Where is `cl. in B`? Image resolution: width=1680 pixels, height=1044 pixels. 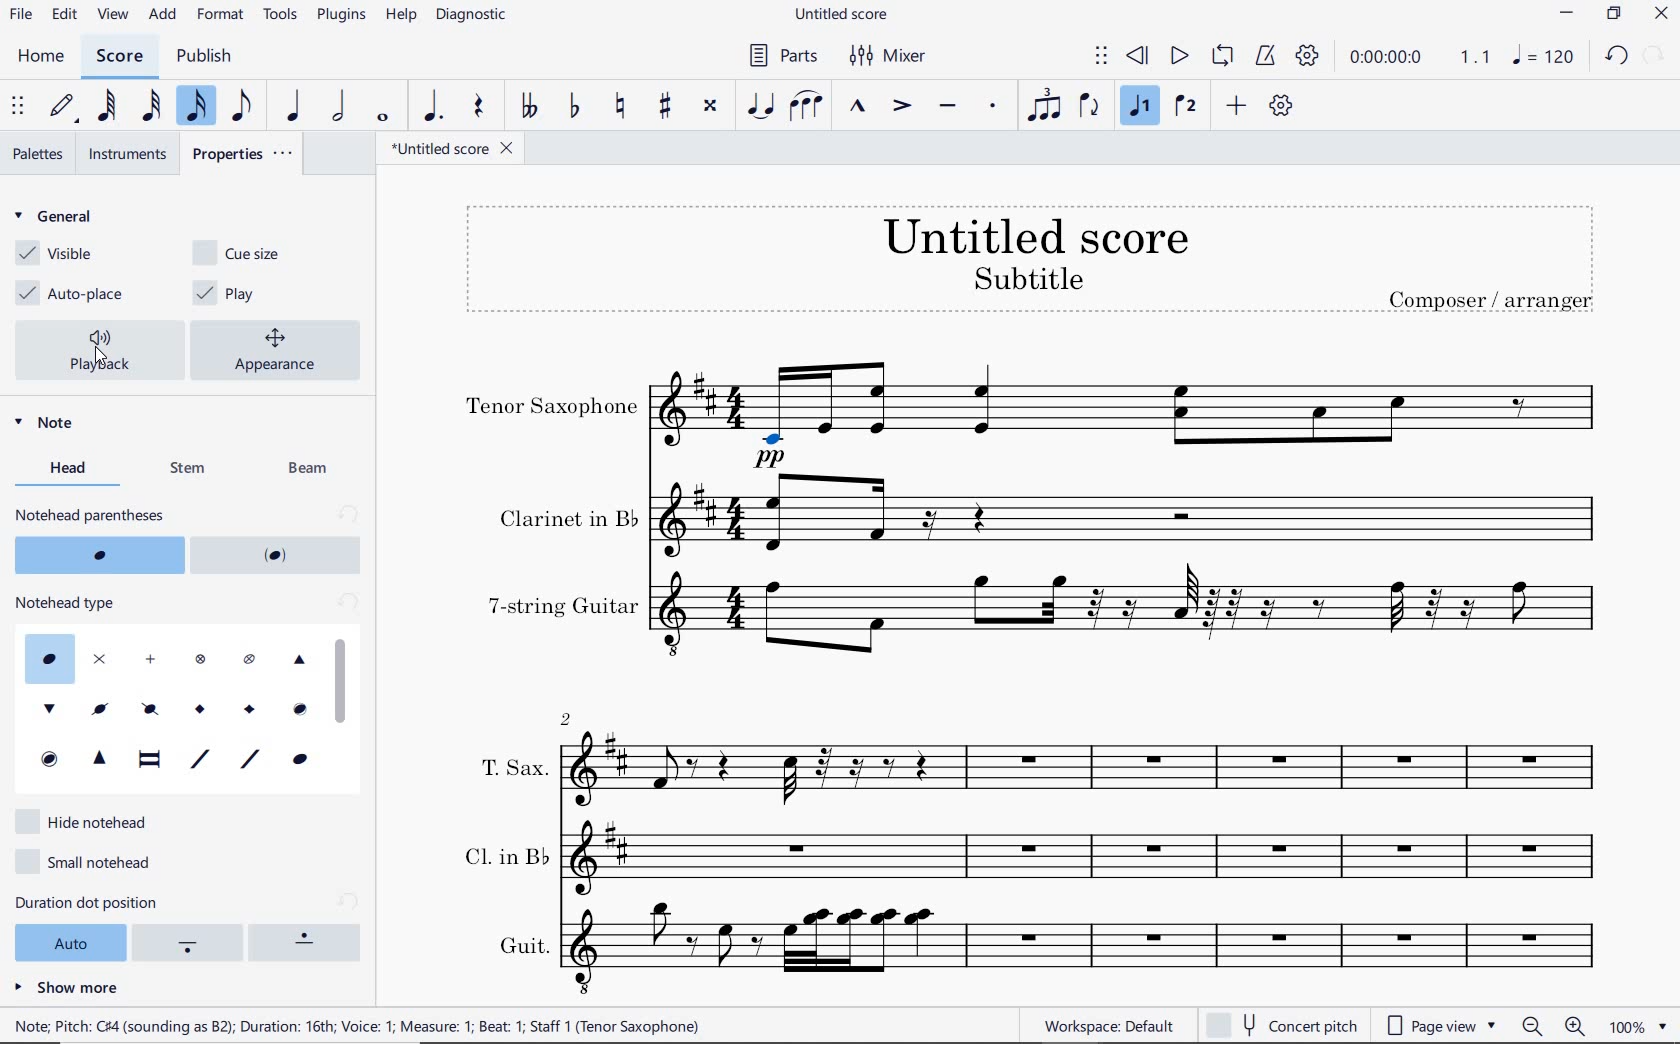 cl. in B is located at coordinates (1099, 856).